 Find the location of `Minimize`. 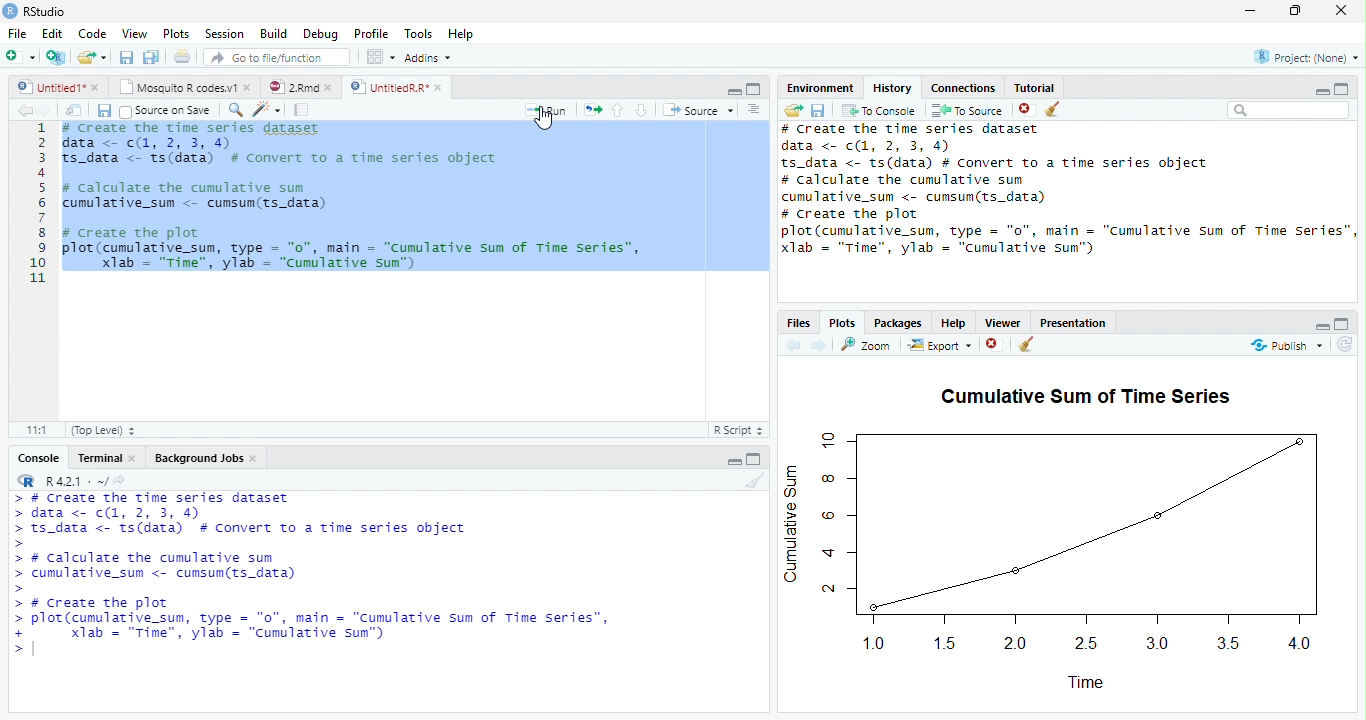

Minimize is located at coordinates (1320, 92).